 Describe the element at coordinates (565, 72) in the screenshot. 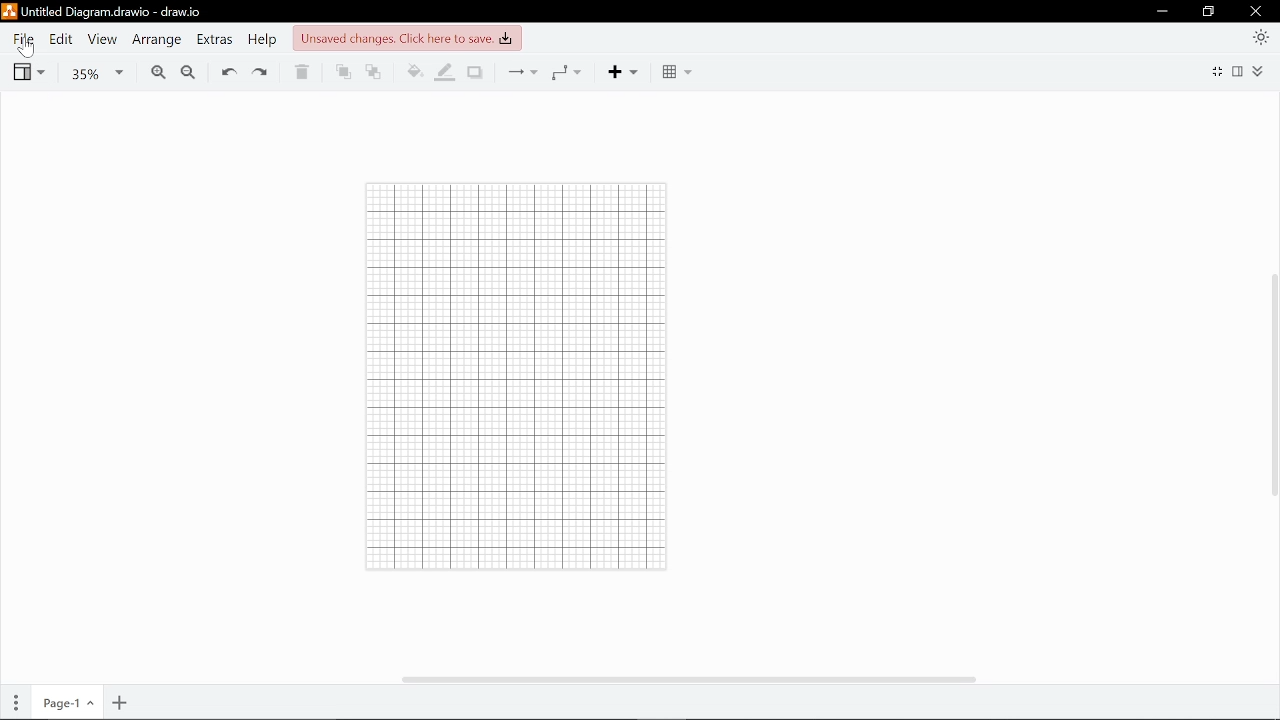

I see `Waypoints` at that location.